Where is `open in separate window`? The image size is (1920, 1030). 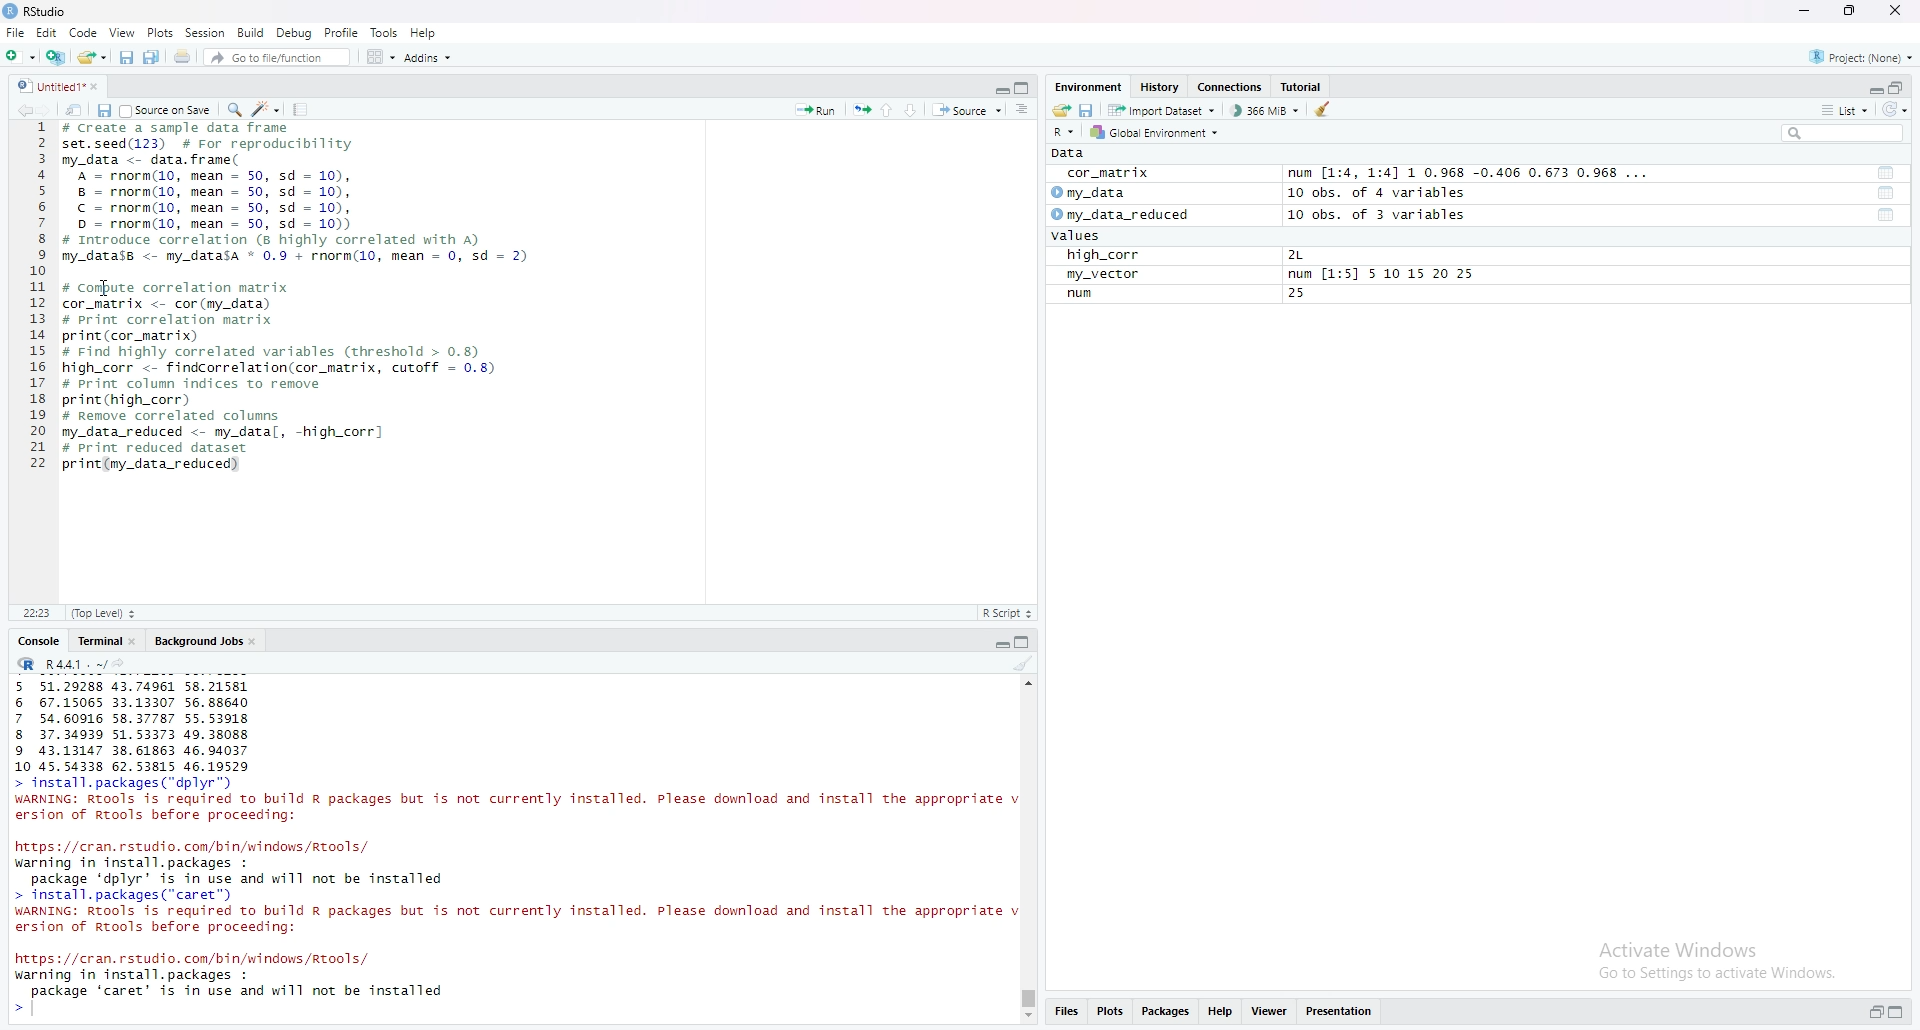
open in separate window is located at coordinates (1898, 87).